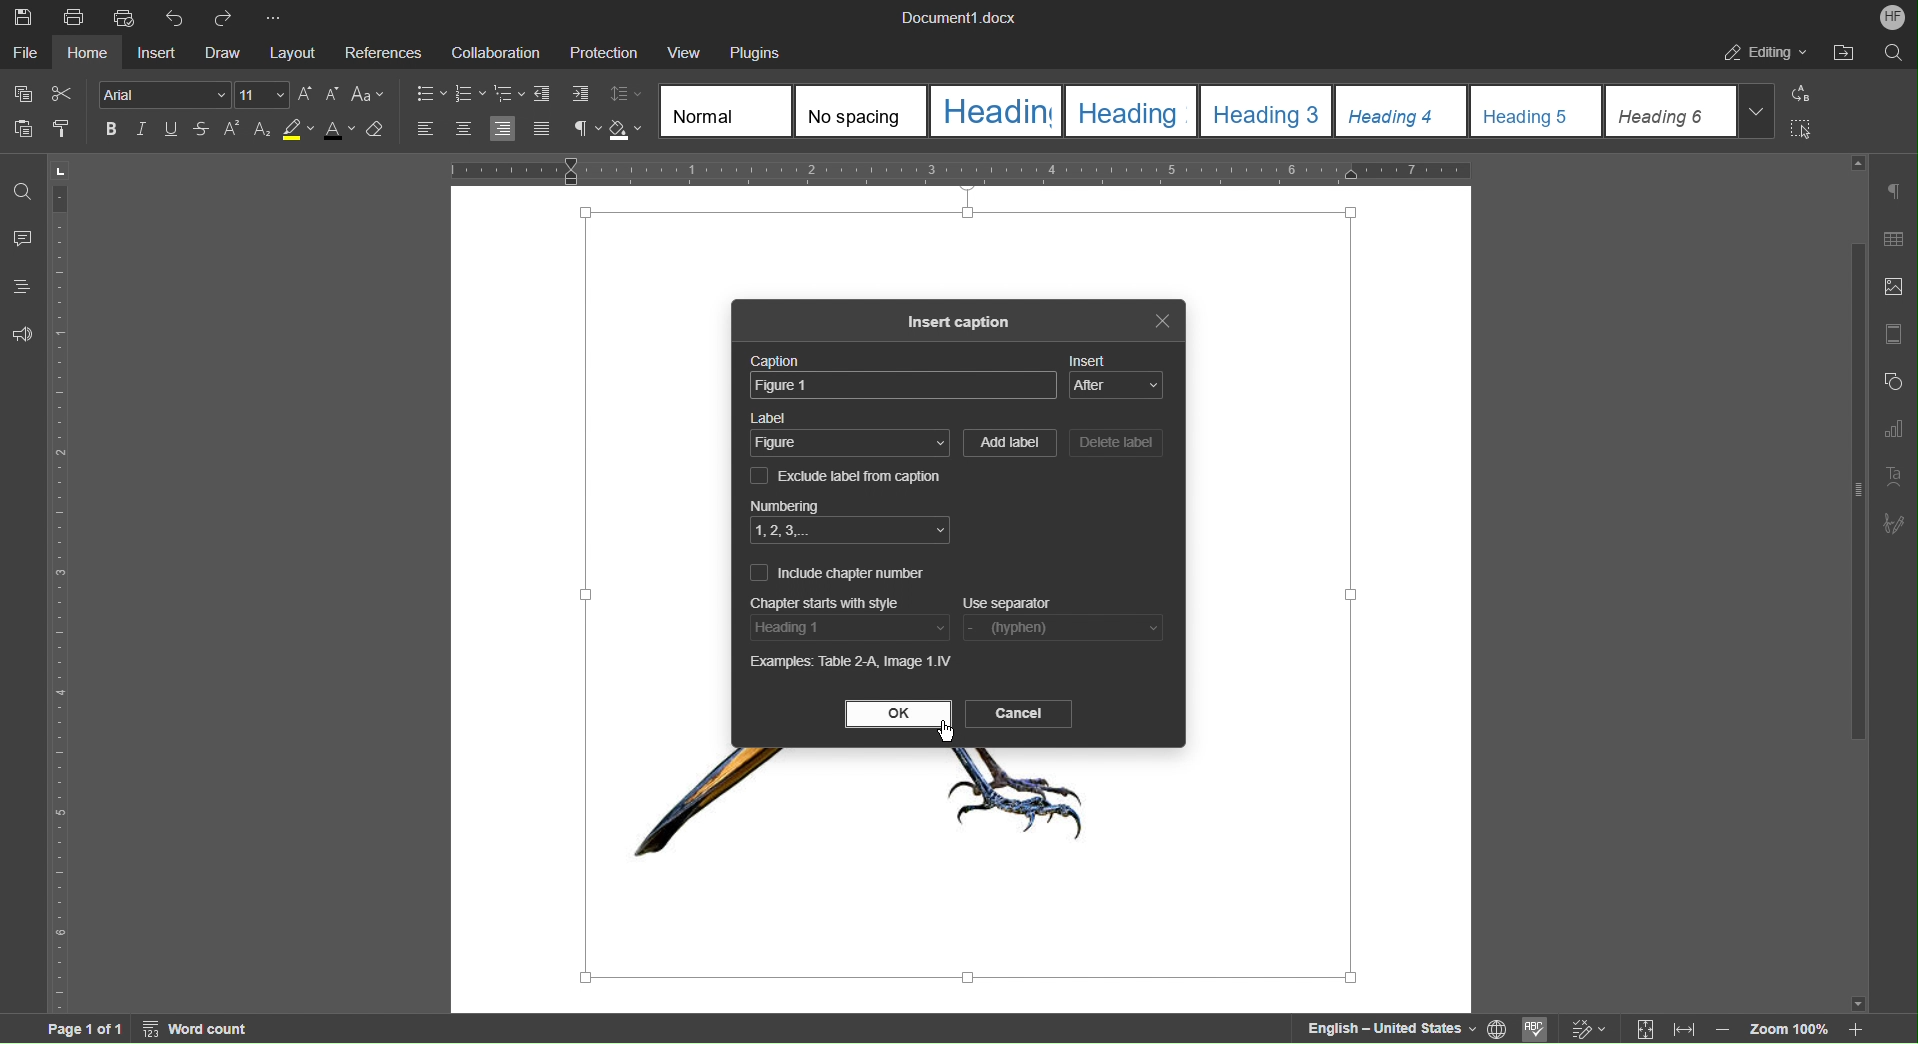 This screenshot has height=1044, width=1918. What do you see at coordinates (261, 130) in the screenshot?
I see `Subscript` at bounding box center [261, 130].